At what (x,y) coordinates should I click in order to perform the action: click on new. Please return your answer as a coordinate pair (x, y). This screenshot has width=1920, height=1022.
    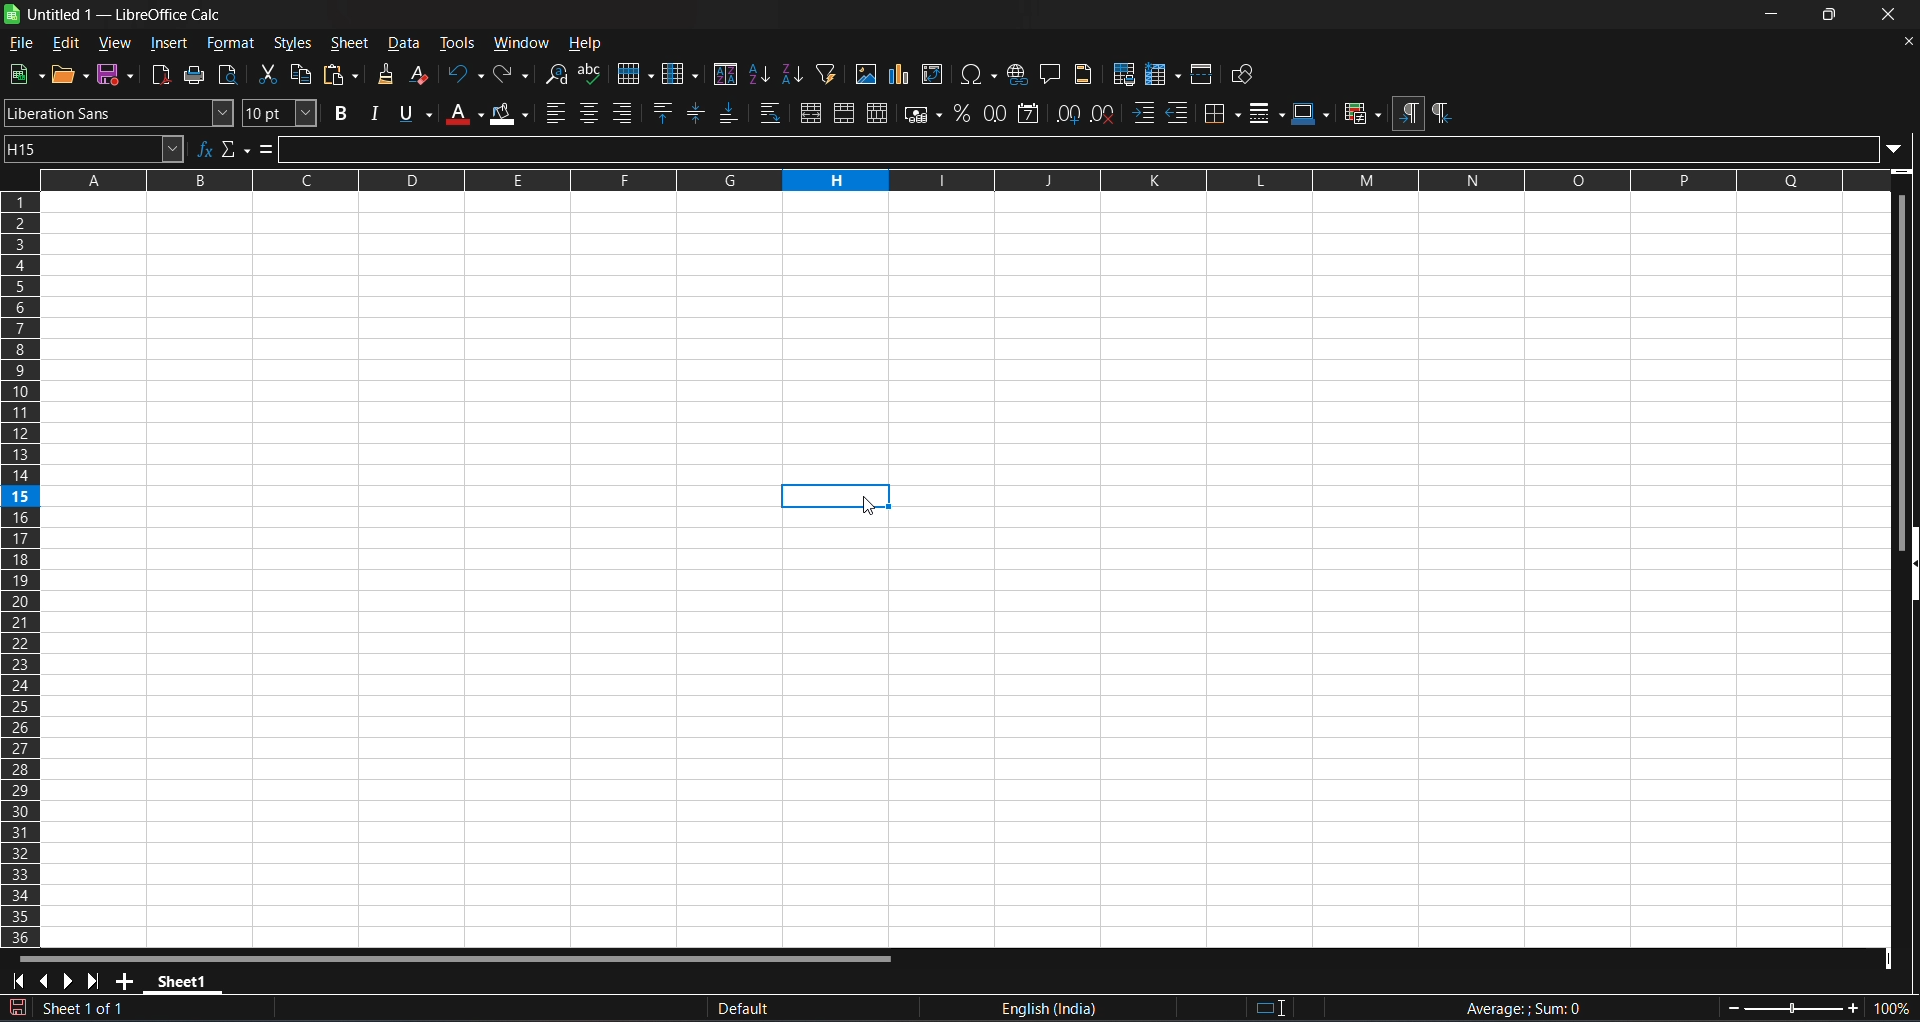
    Looking at the image, I should click on (27, 74).